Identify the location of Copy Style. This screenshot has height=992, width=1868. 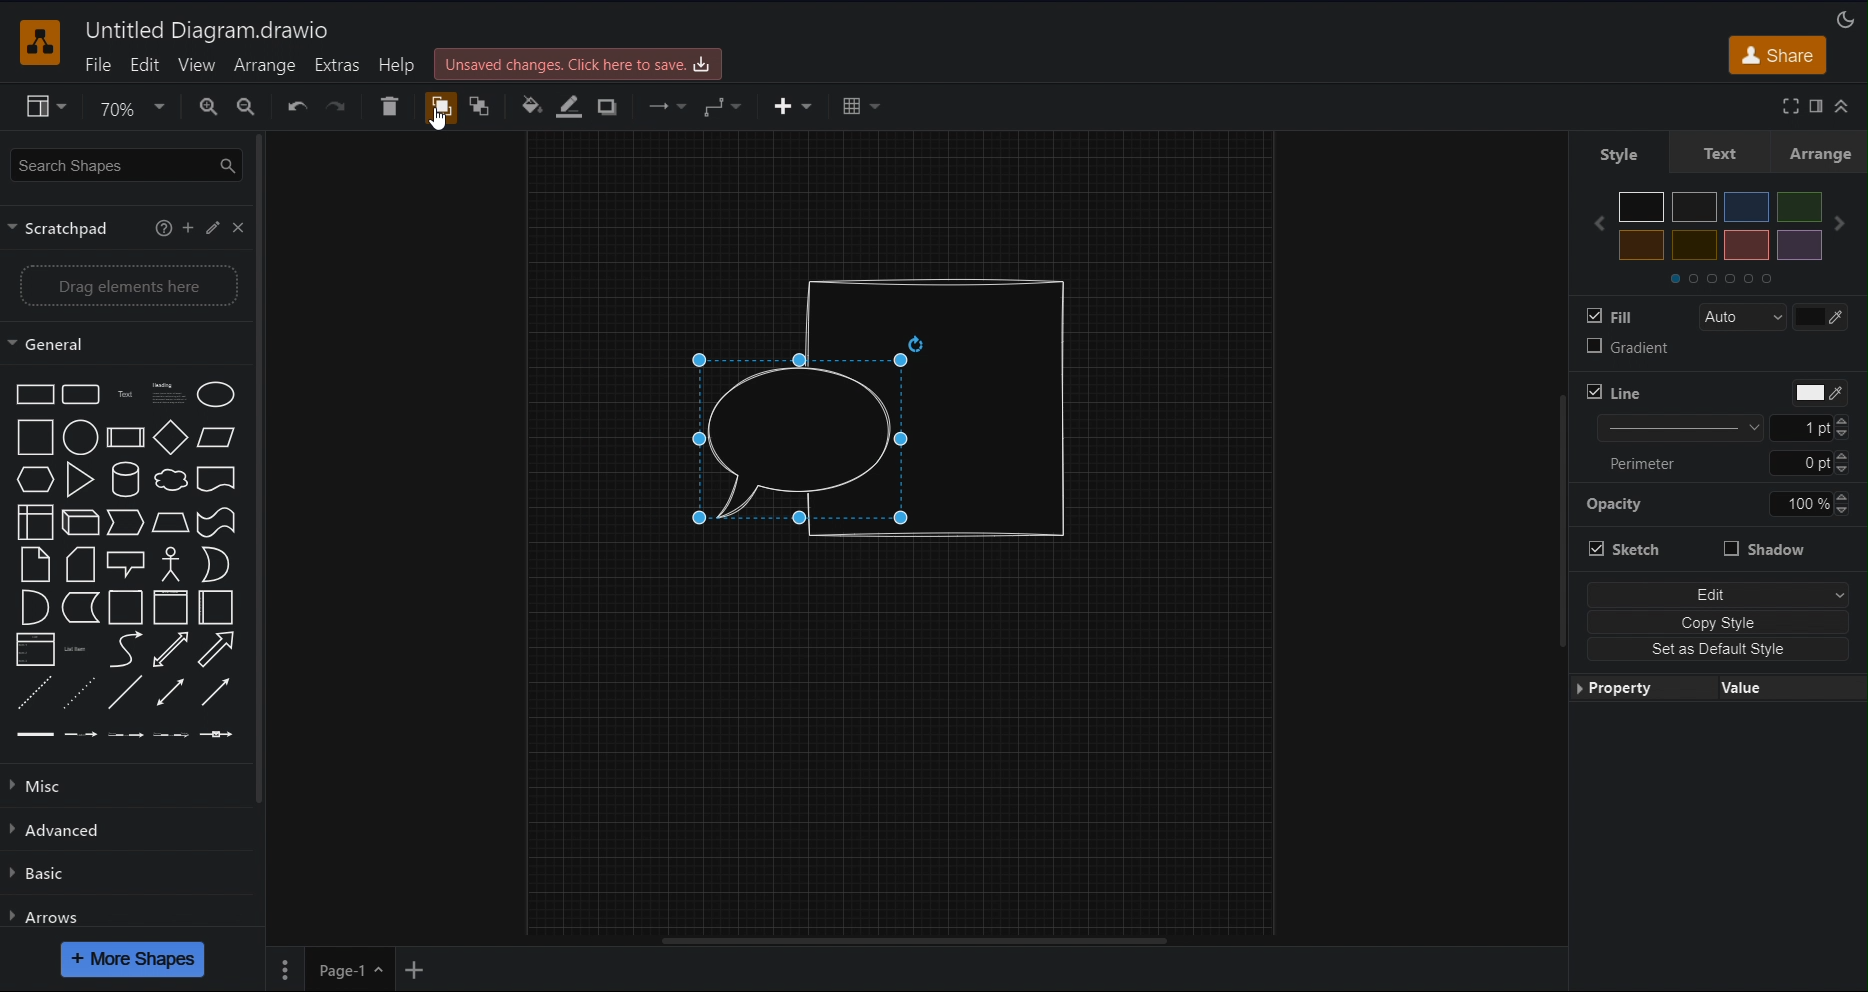
(1718, 622).